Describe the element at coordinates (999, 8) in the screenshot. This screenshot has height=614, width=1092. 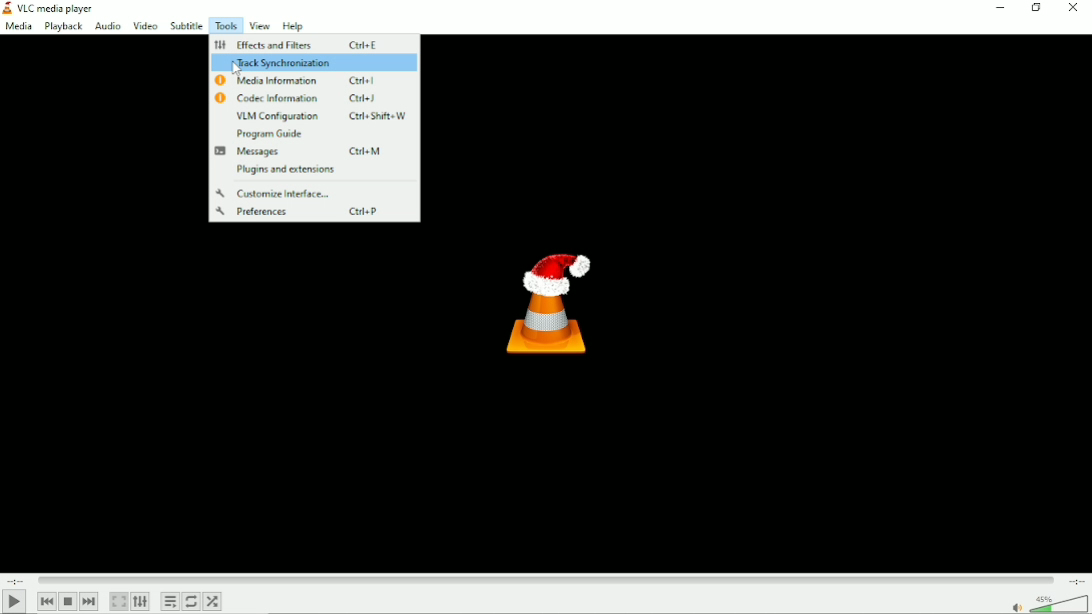
I see `minimize` at that location.